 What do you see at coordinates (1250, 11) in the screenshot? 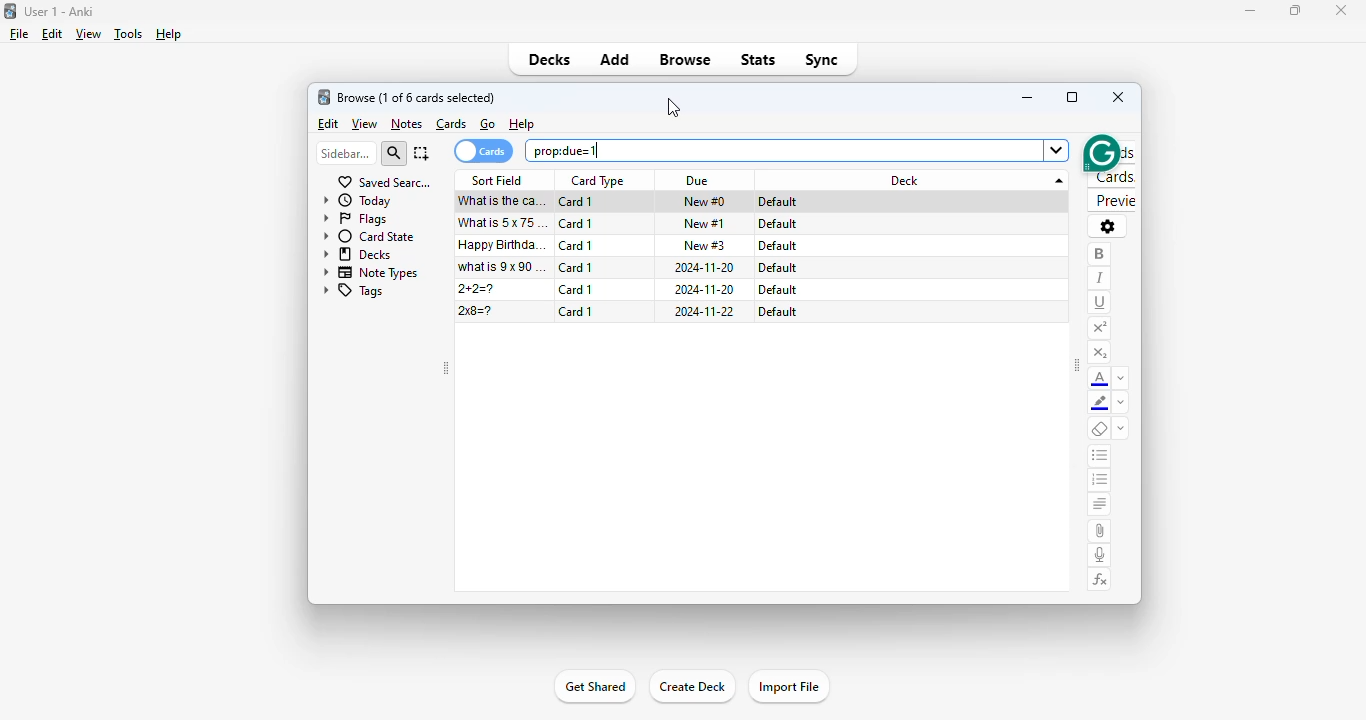
I see `minimize` at bounding box center [1250, 11].